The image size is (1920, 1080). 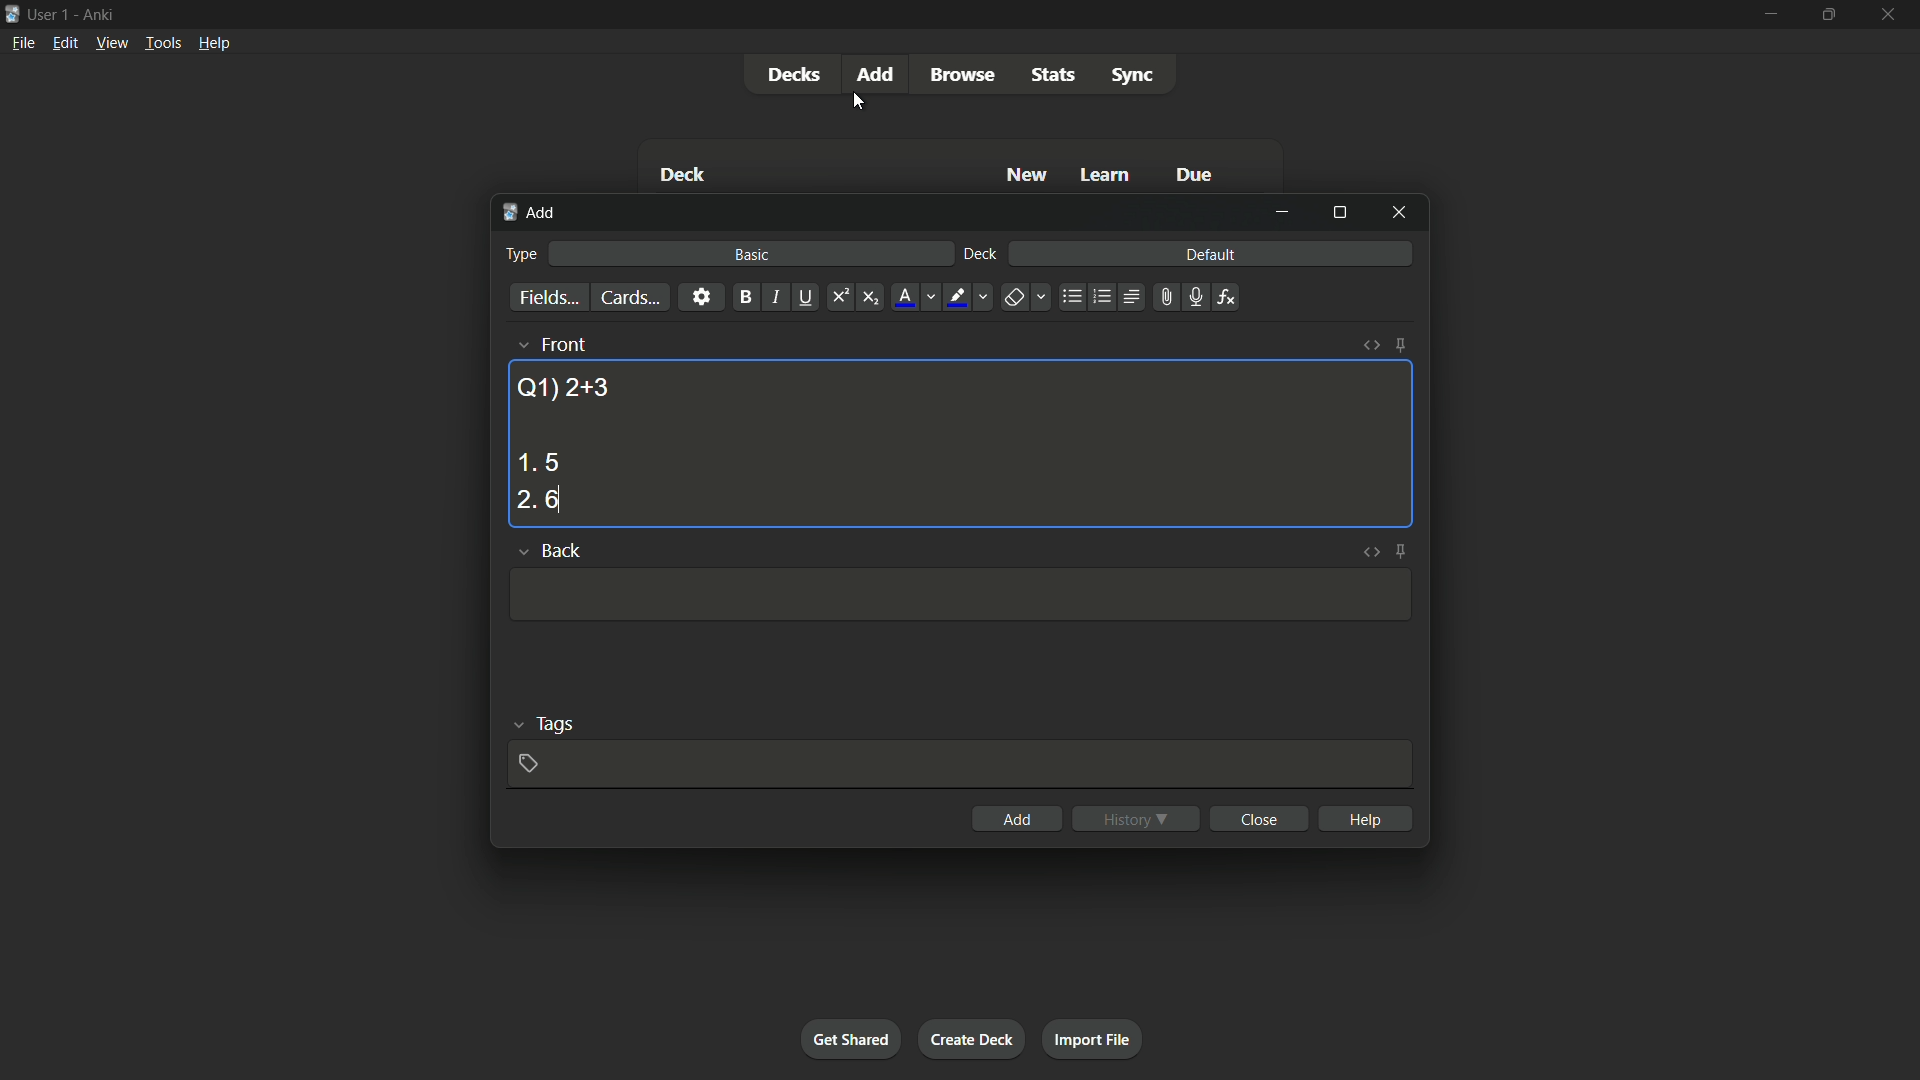 What do you see at coordinates (538, 501) in the screenshot?
I see `option 2` at bounding box center [538, 501].